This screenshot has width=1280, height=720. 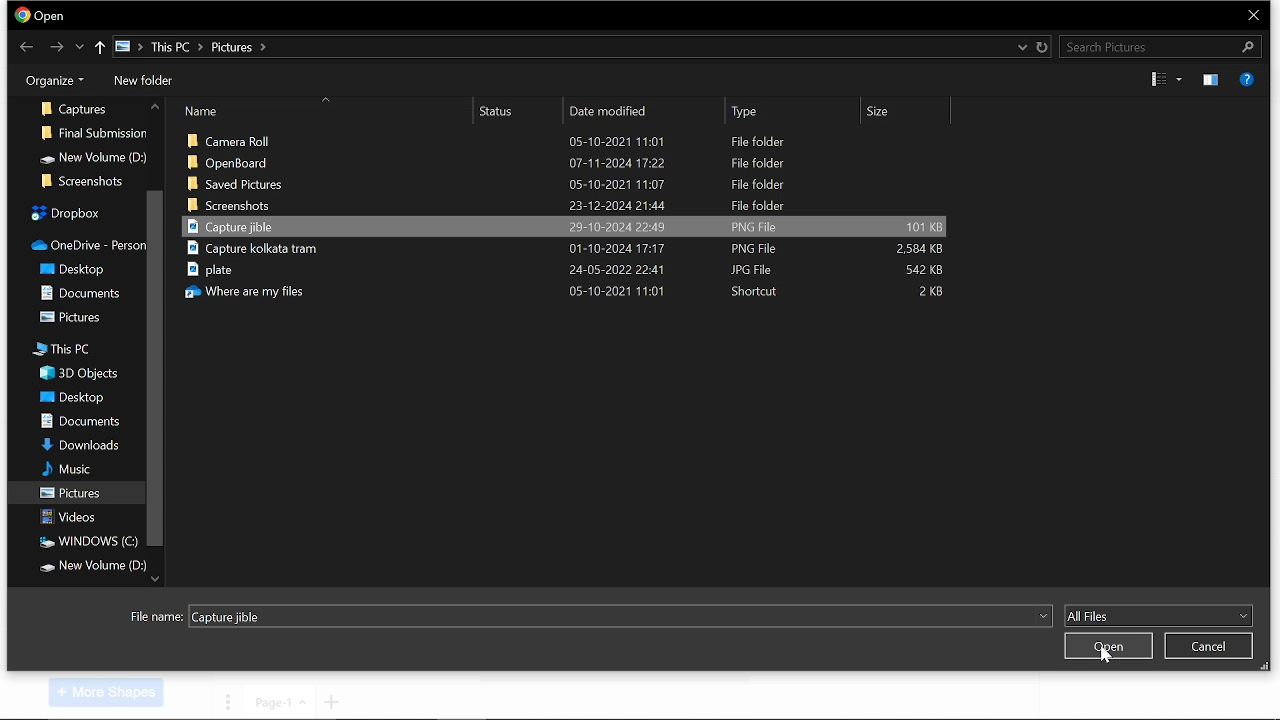 I want to click on files, so click(x=574, y=290).